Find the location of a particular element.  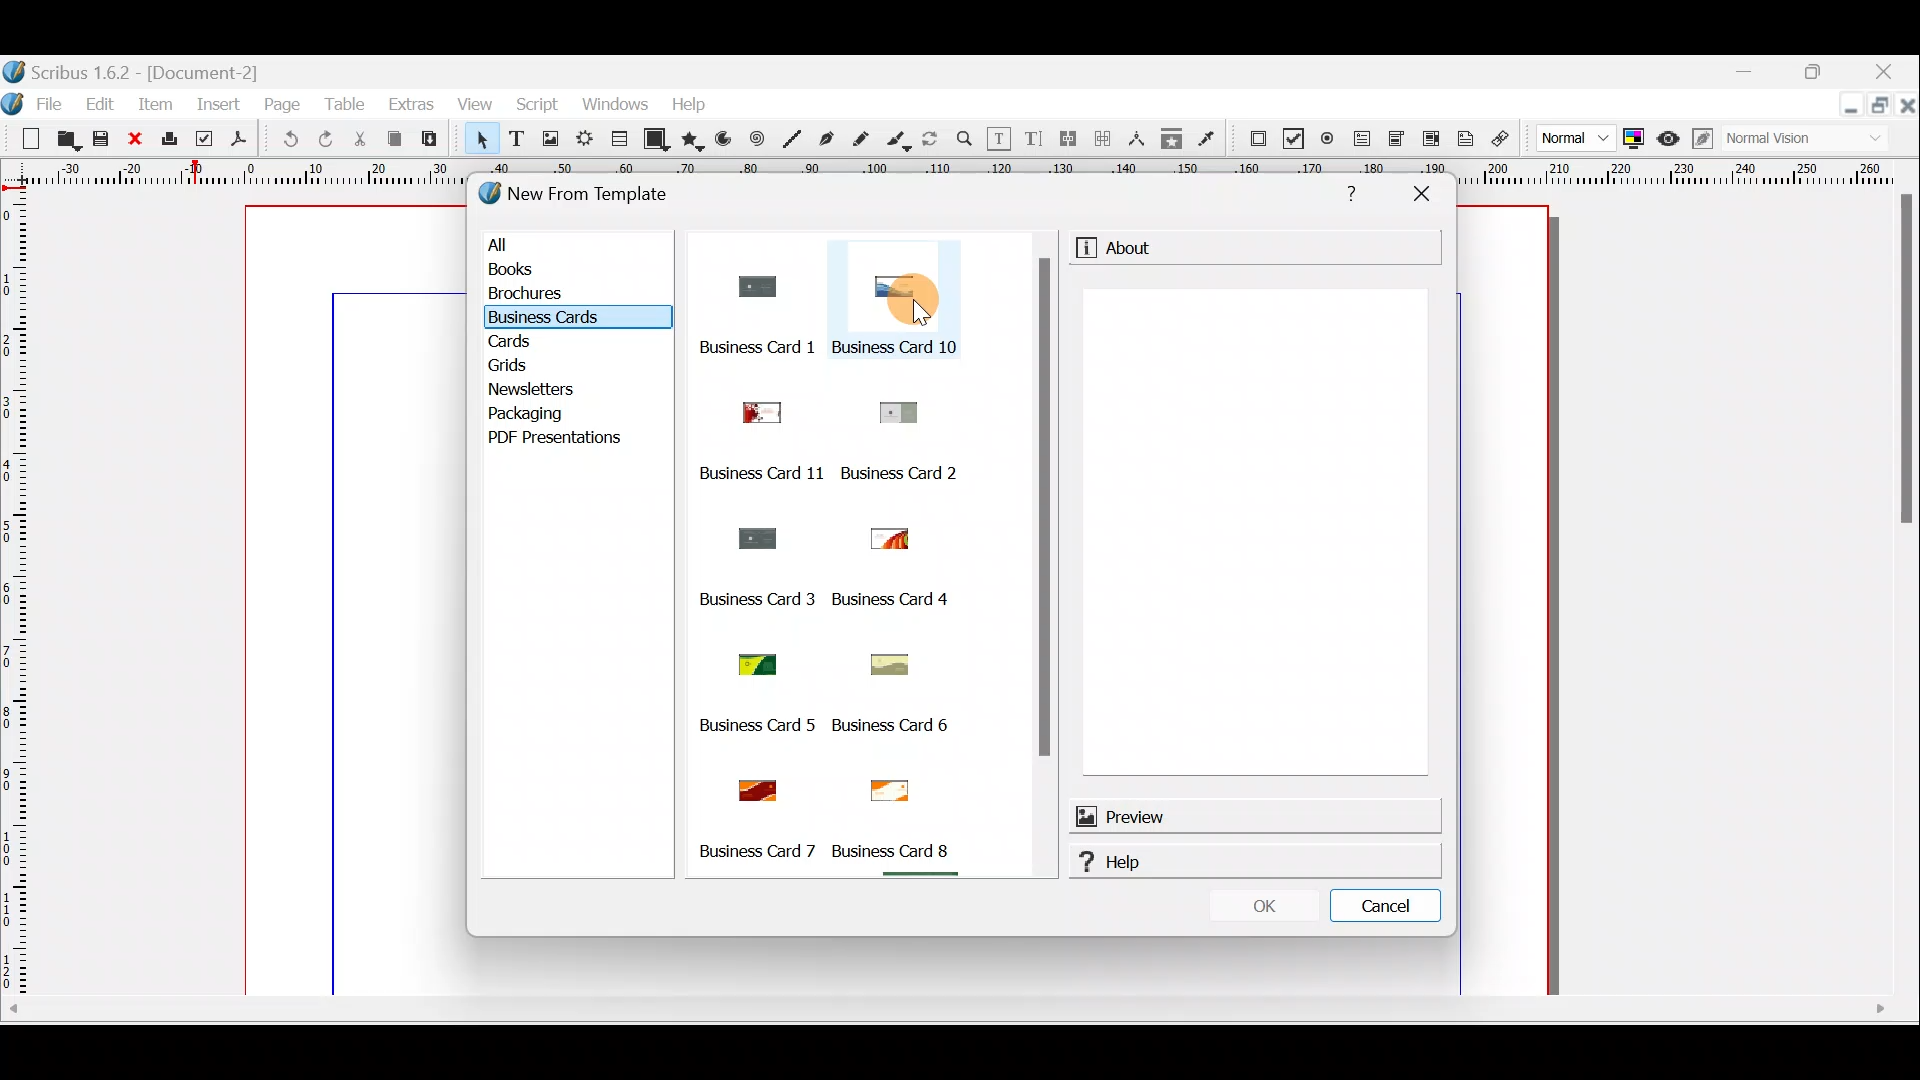

Shape is located at coordinates (657, 141).